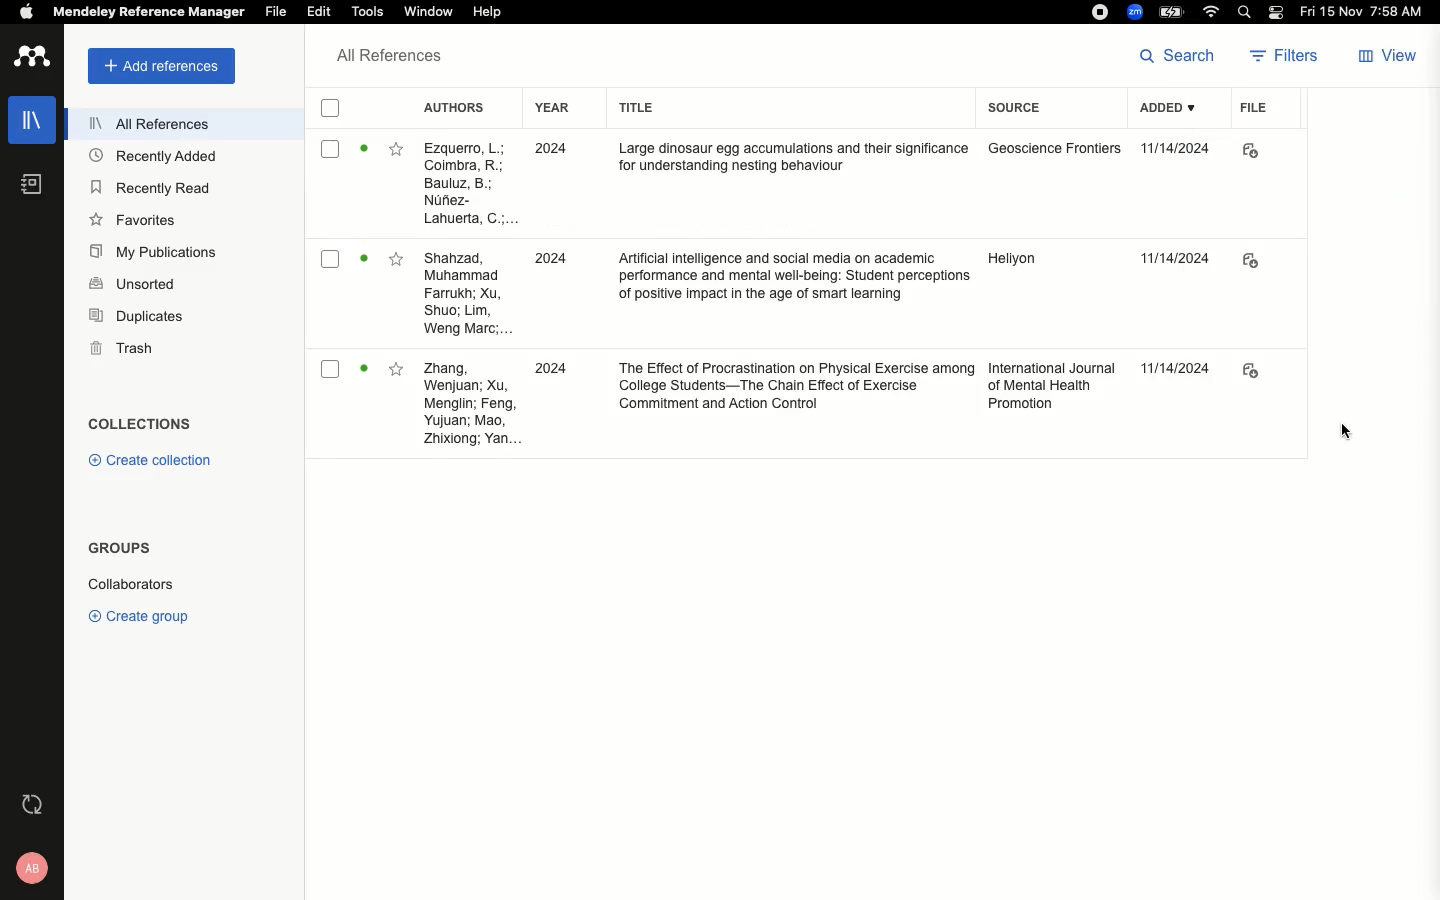 The width and height of the screenshot is (1440, 900). Describe the element at coordinates (1099, 12) in the screenshot. I see `Recording` at that location.